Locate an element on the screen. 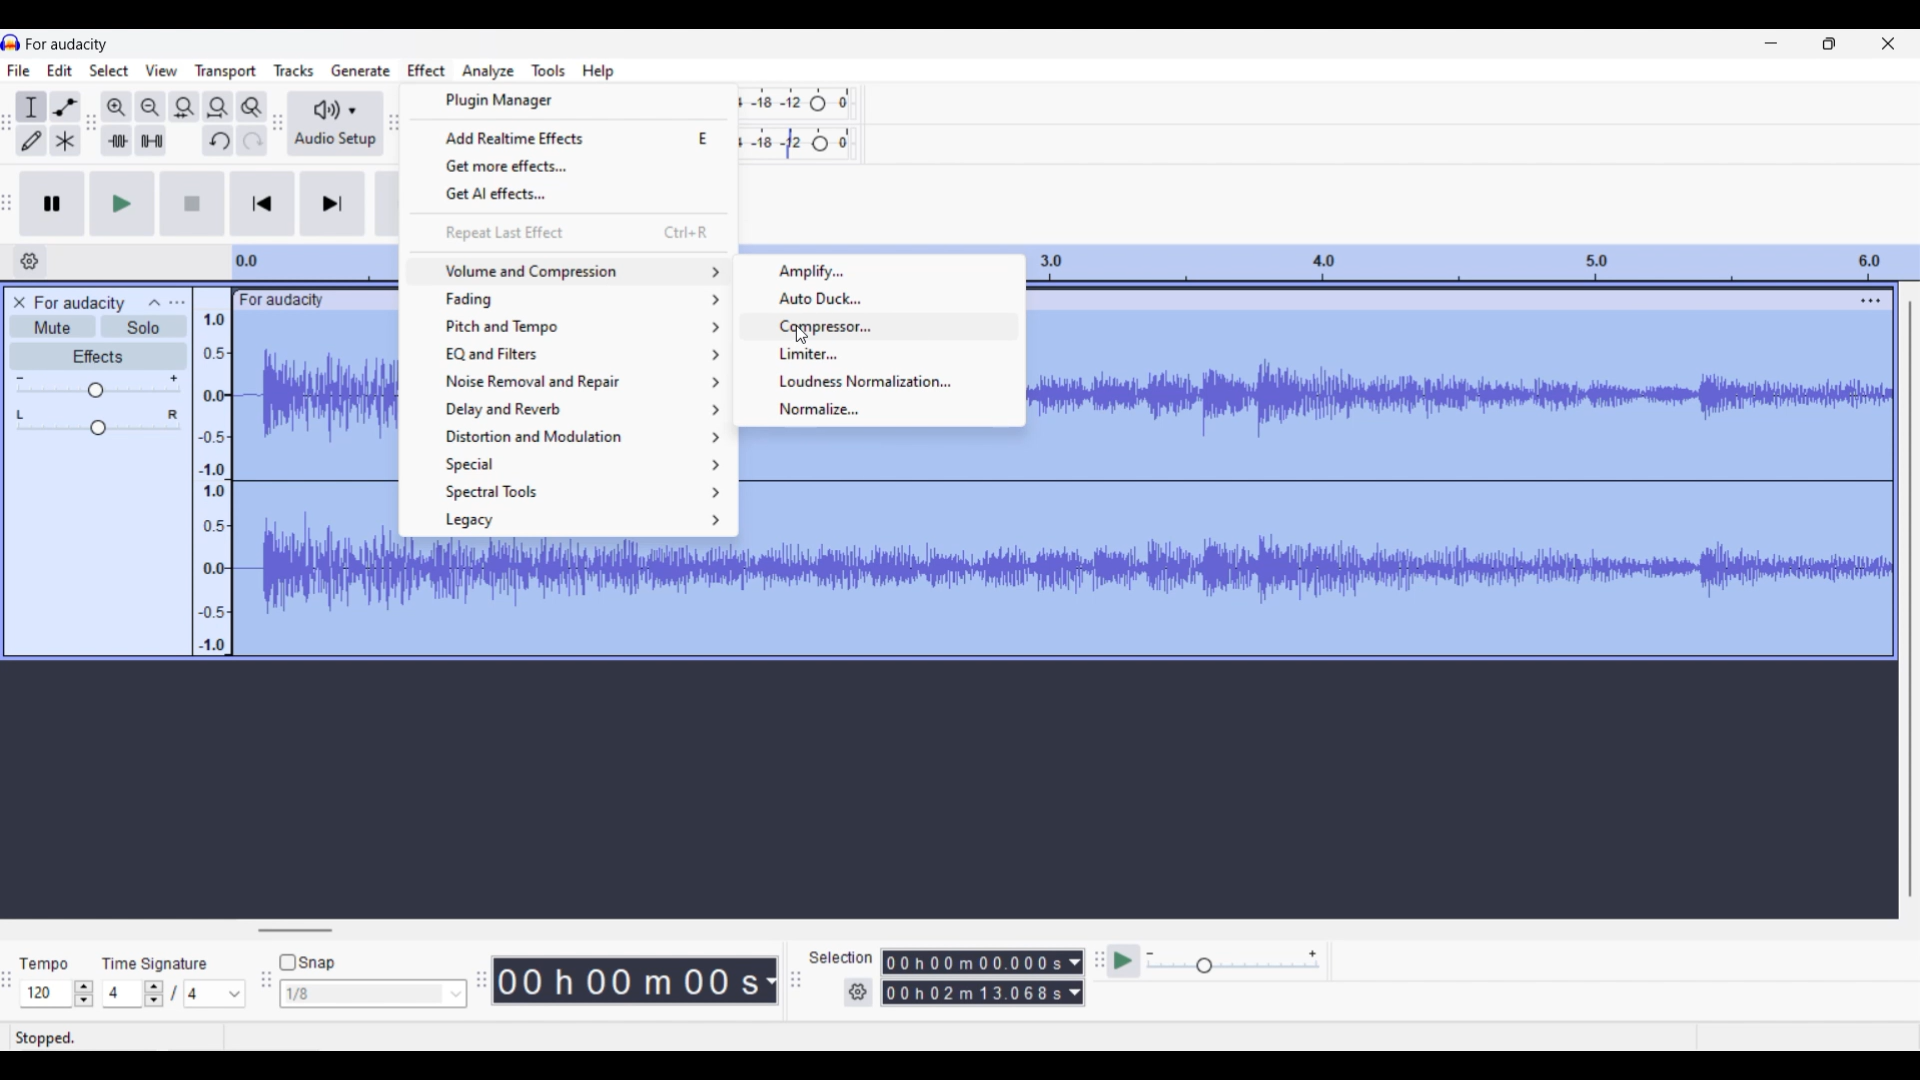 The height and width of the screenshot is (1080, 1920). Undo is located at coordinates (218, 140).